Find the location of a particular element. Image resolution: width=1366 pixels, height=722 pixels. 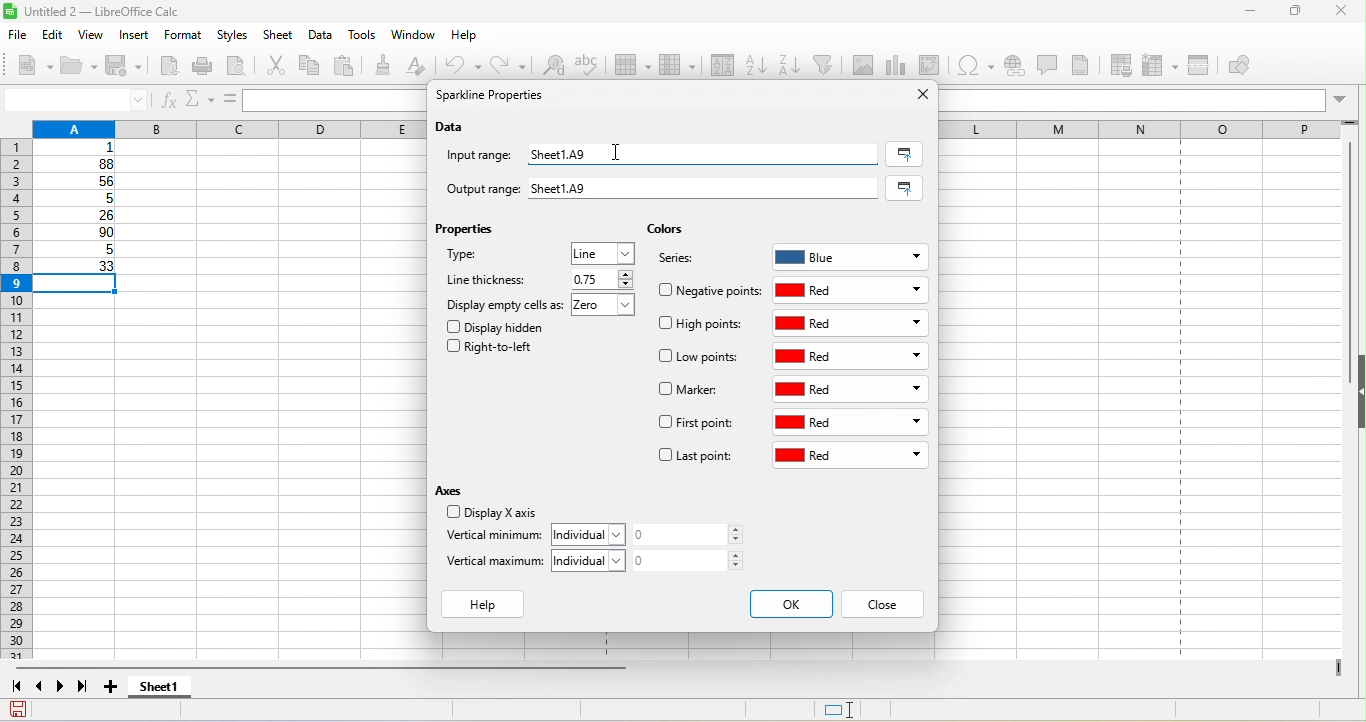

selected cell is located at coordinates (81, 285).